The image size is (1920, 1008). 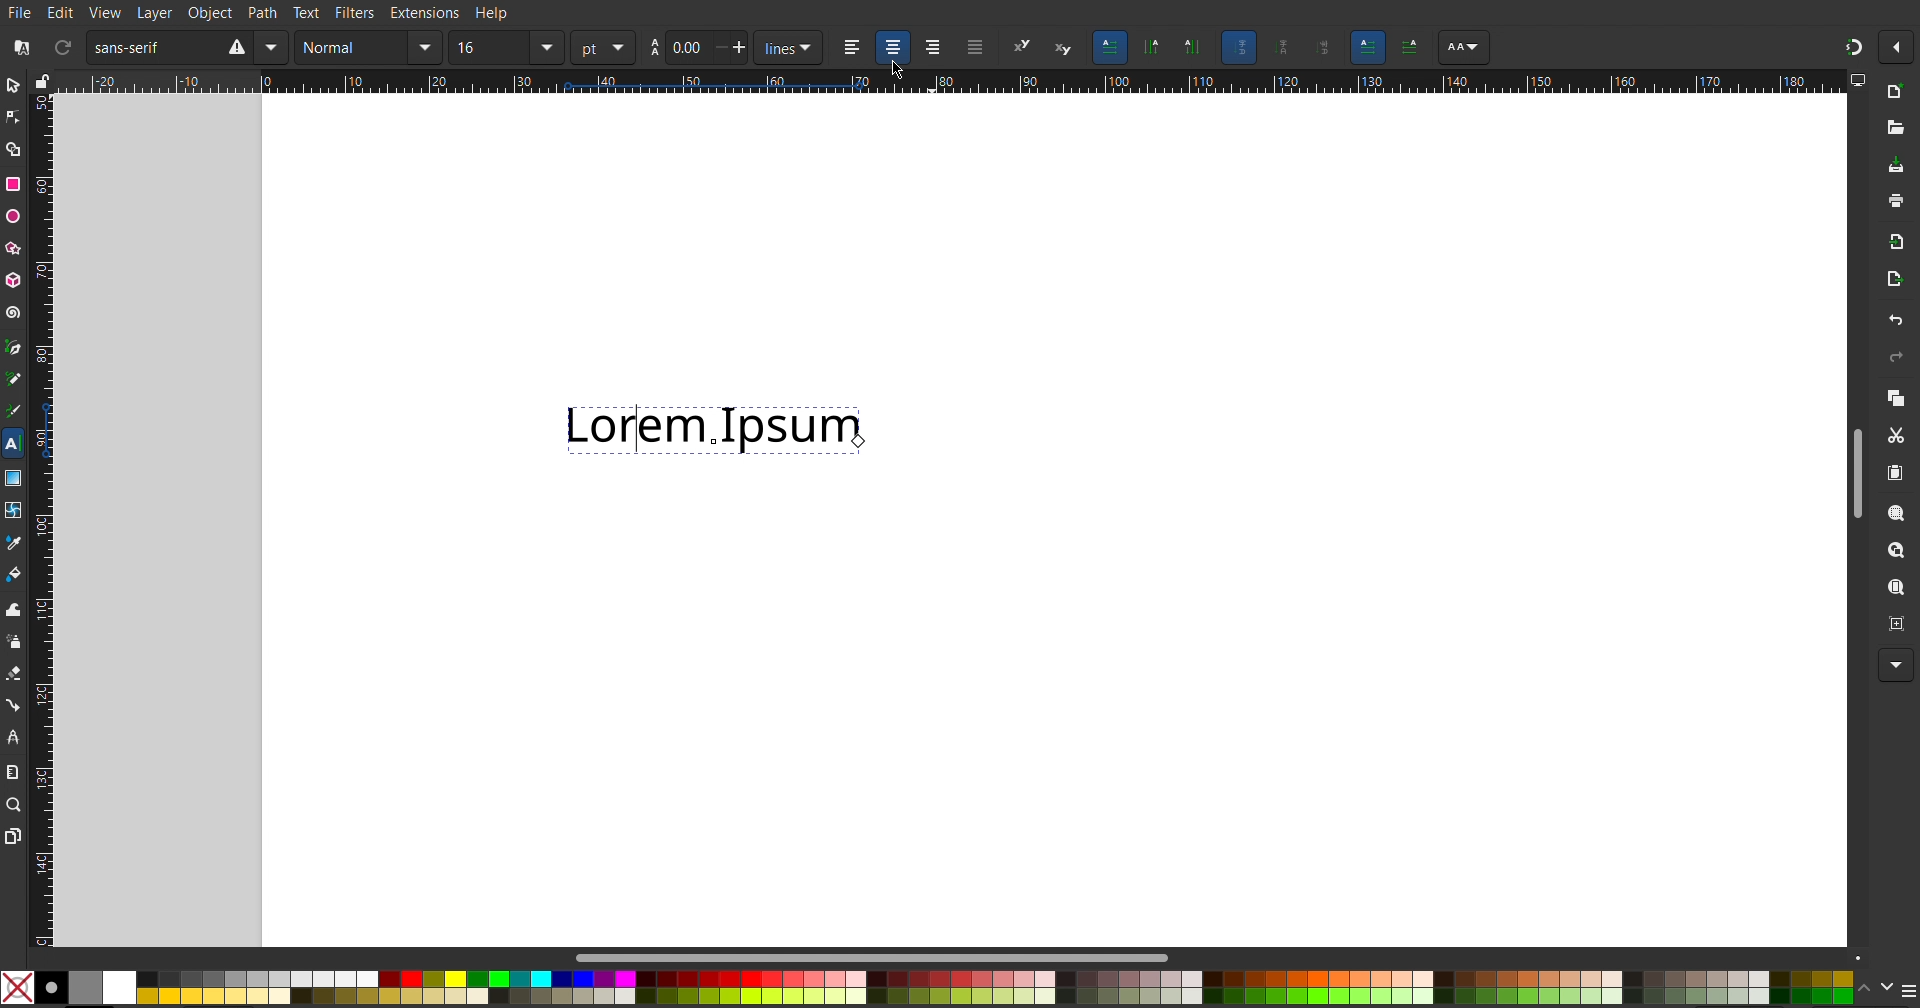 I want to click on Zoom Tool, so click(x=14, y=805).